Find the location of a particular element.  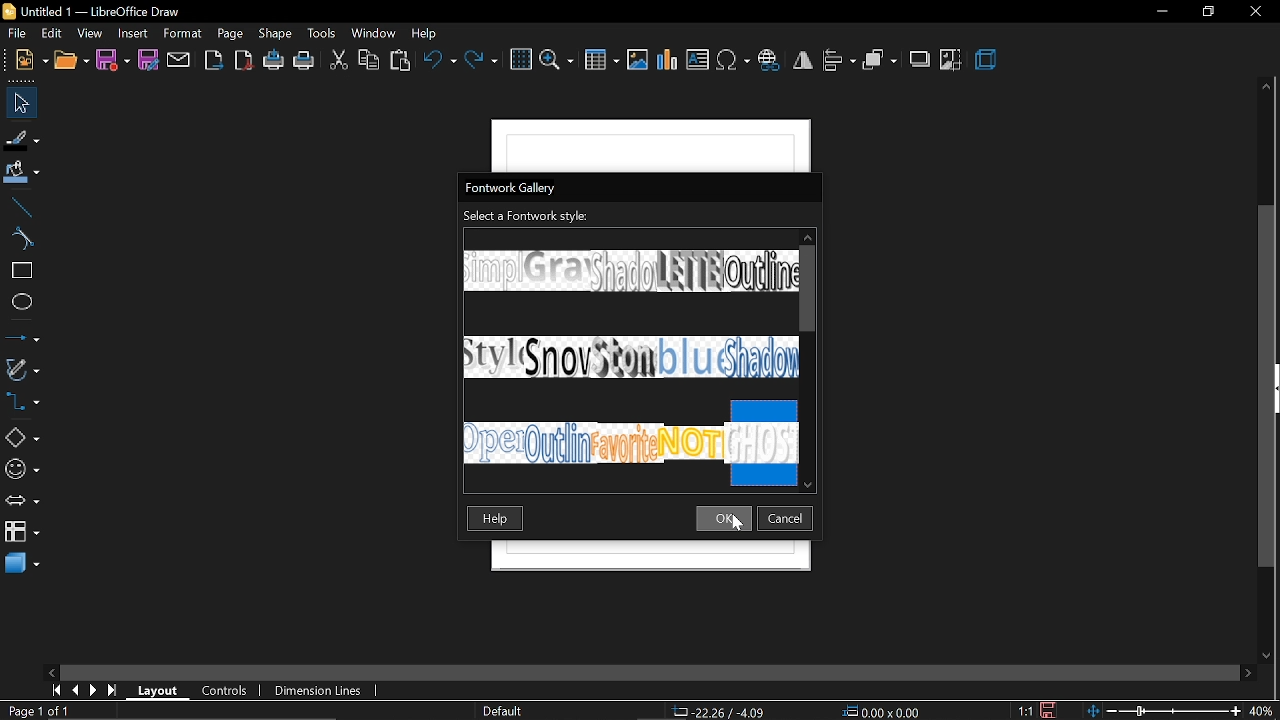

insert is located at coordinates (133, 35).